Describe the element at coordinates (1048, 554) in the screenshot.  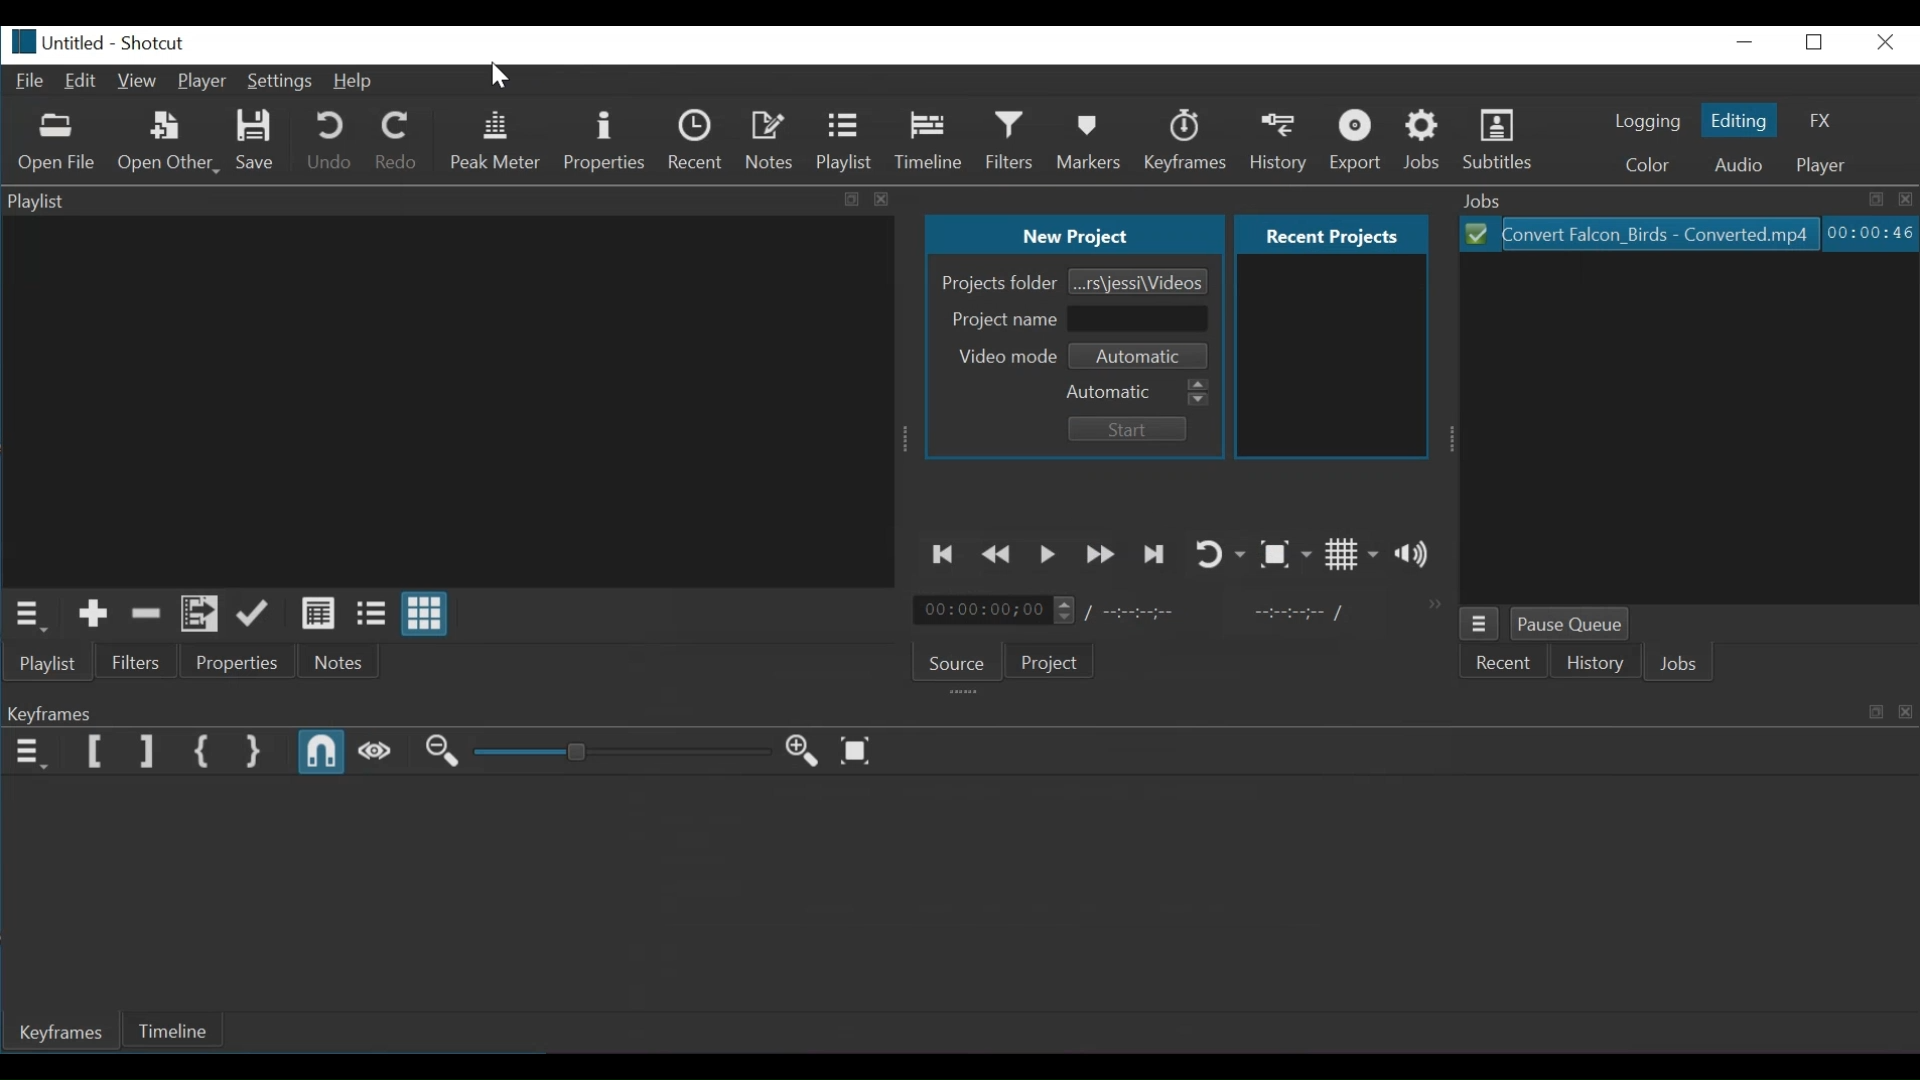
I see `Toggle play or pause` at that location.